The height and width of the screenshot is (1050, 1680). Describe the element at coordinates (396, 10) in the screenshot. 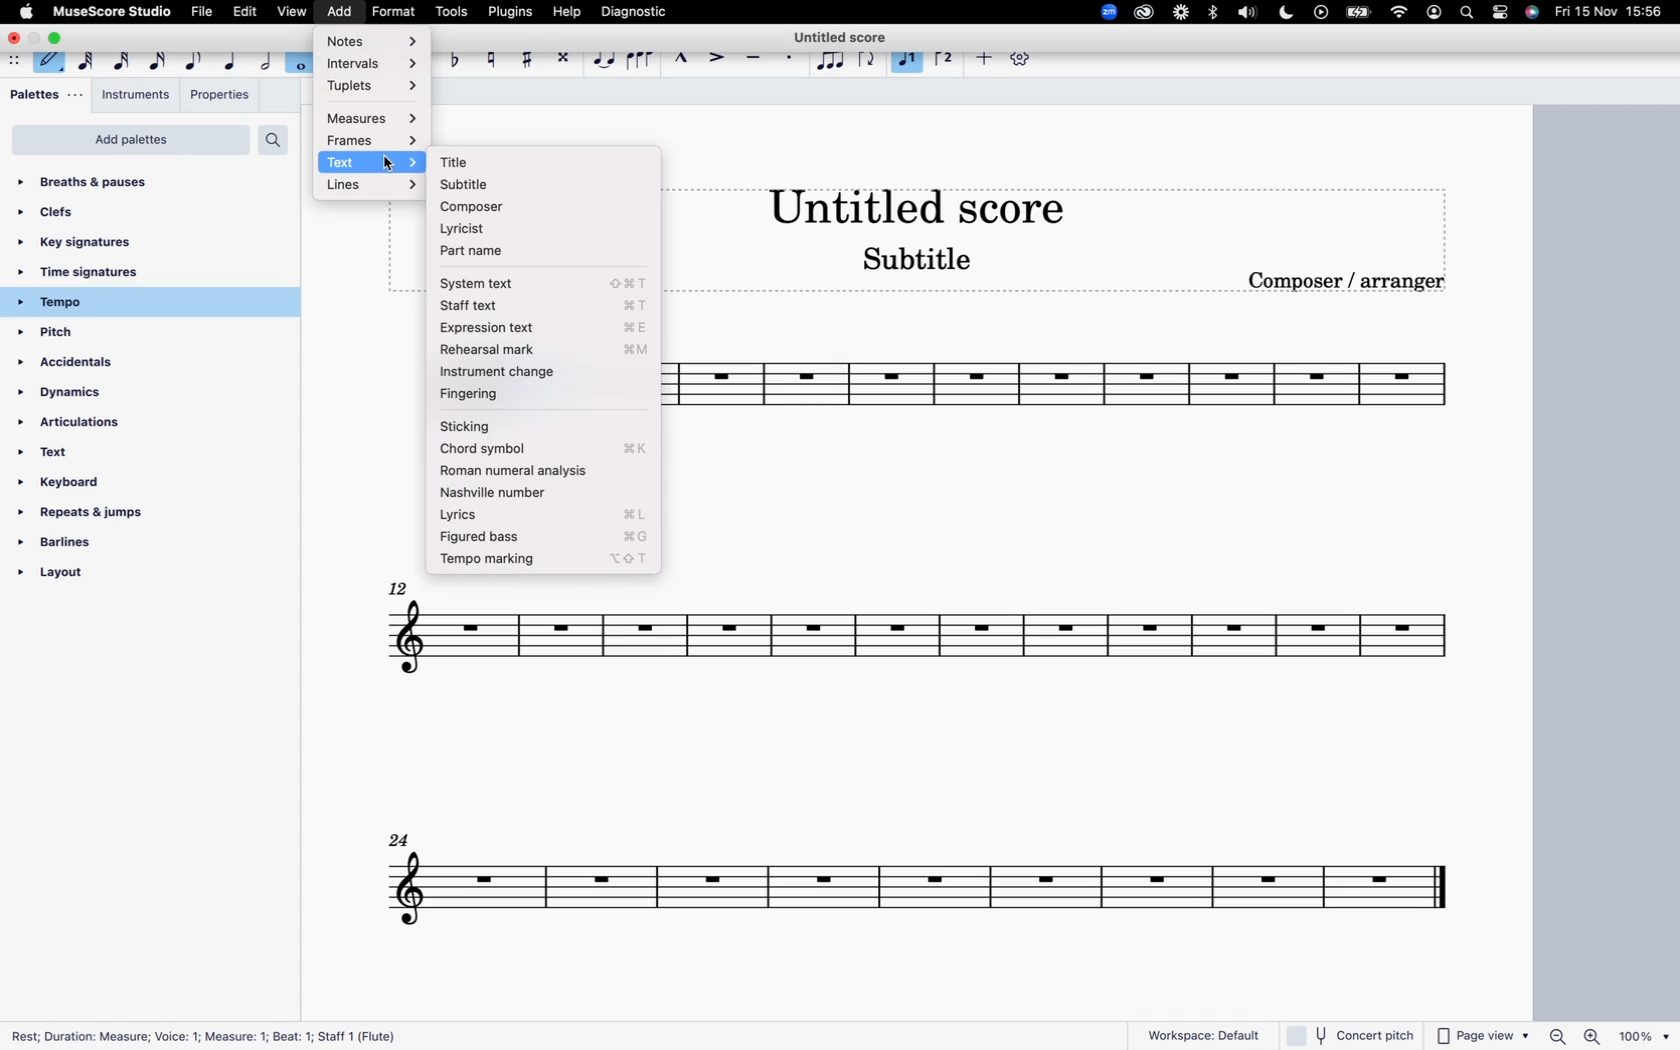

I see `format` at that location.